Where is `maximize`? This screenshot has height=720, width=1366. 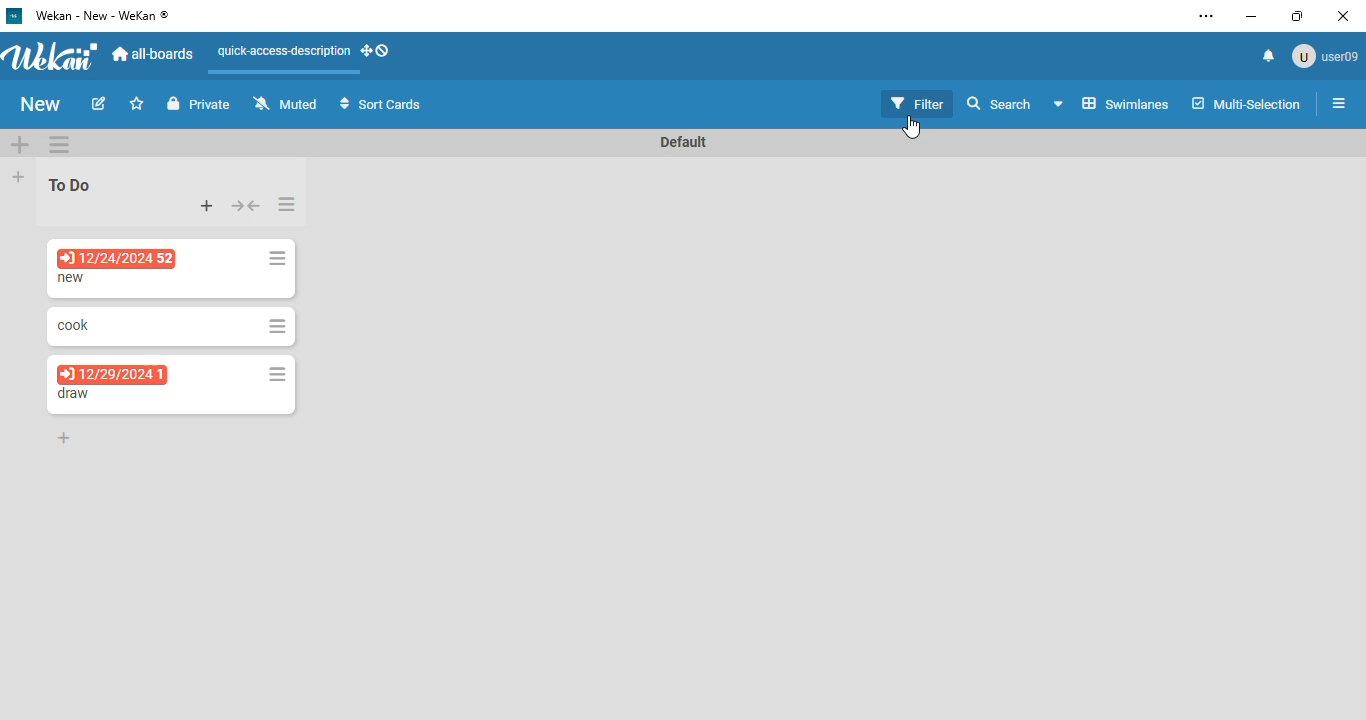 maximize is located at coordinates (1296, 16).